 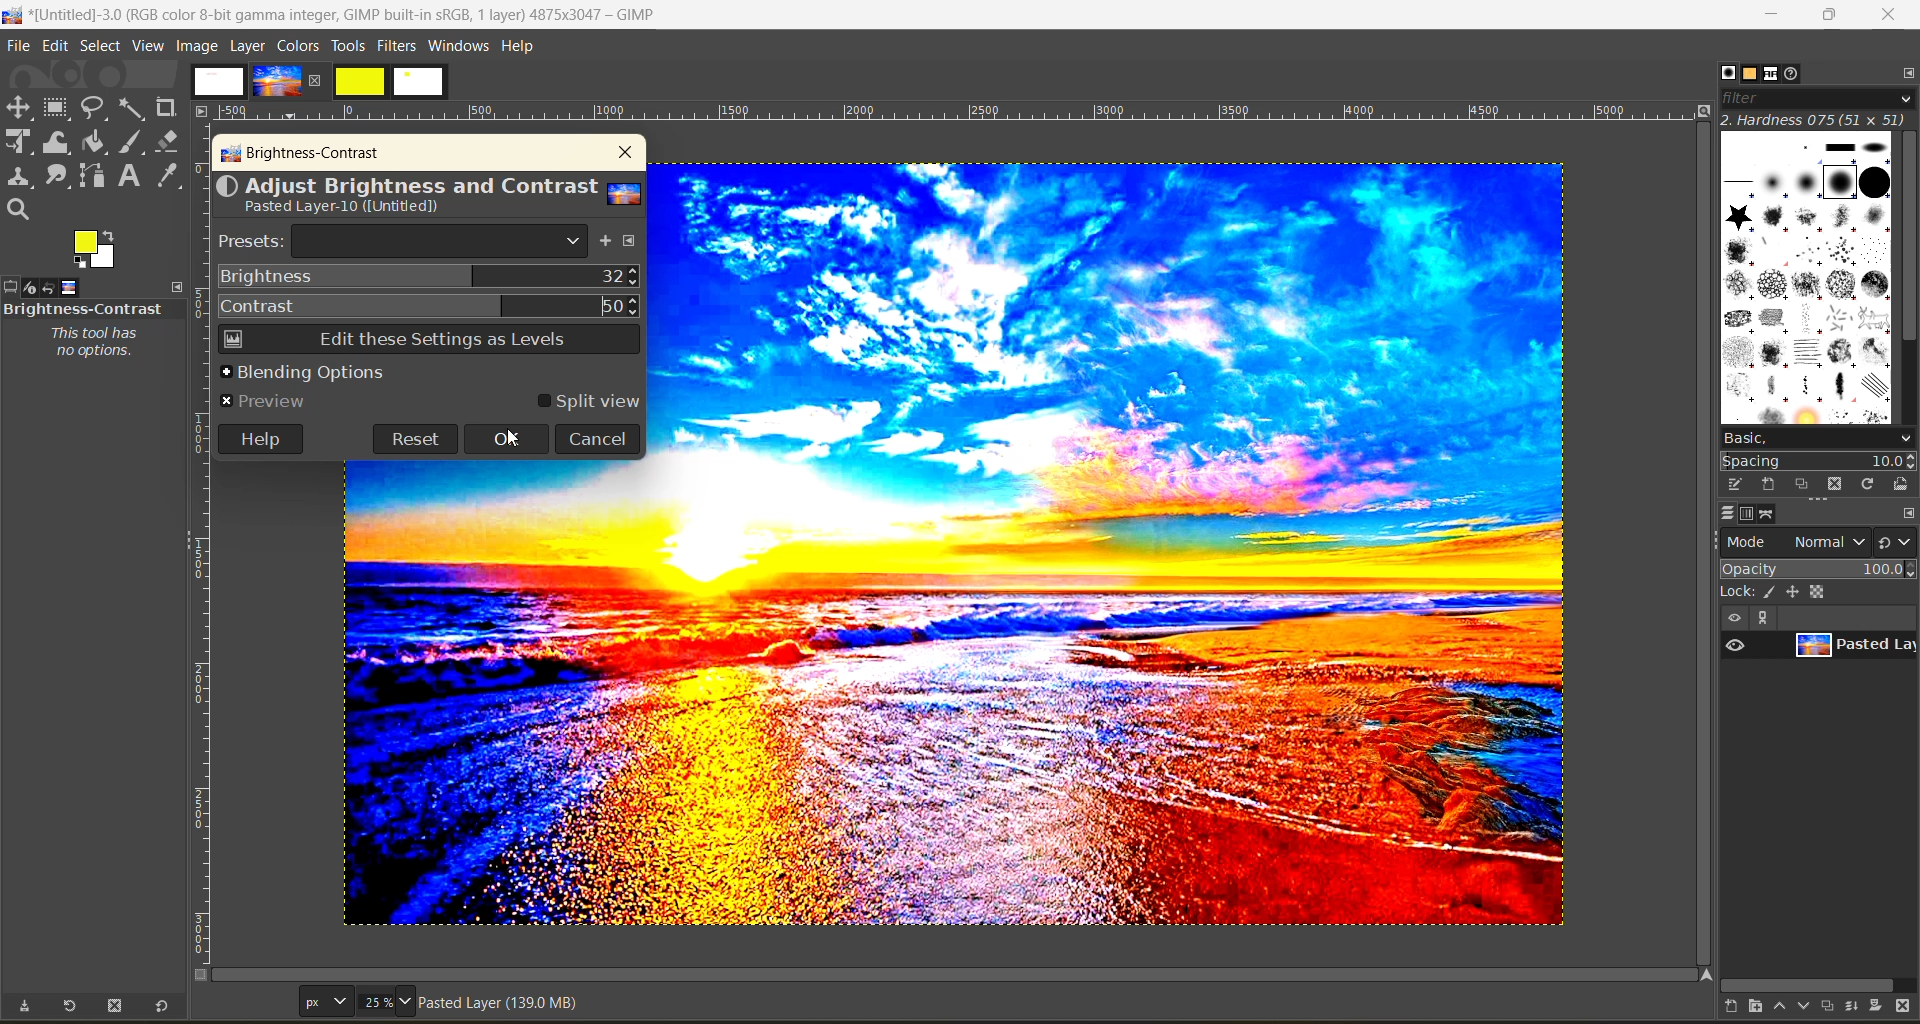 What do you see at coordinates (88, 985) in the screenshot?
I see `horizontal scroll bar` at bounding box center [88, 985].